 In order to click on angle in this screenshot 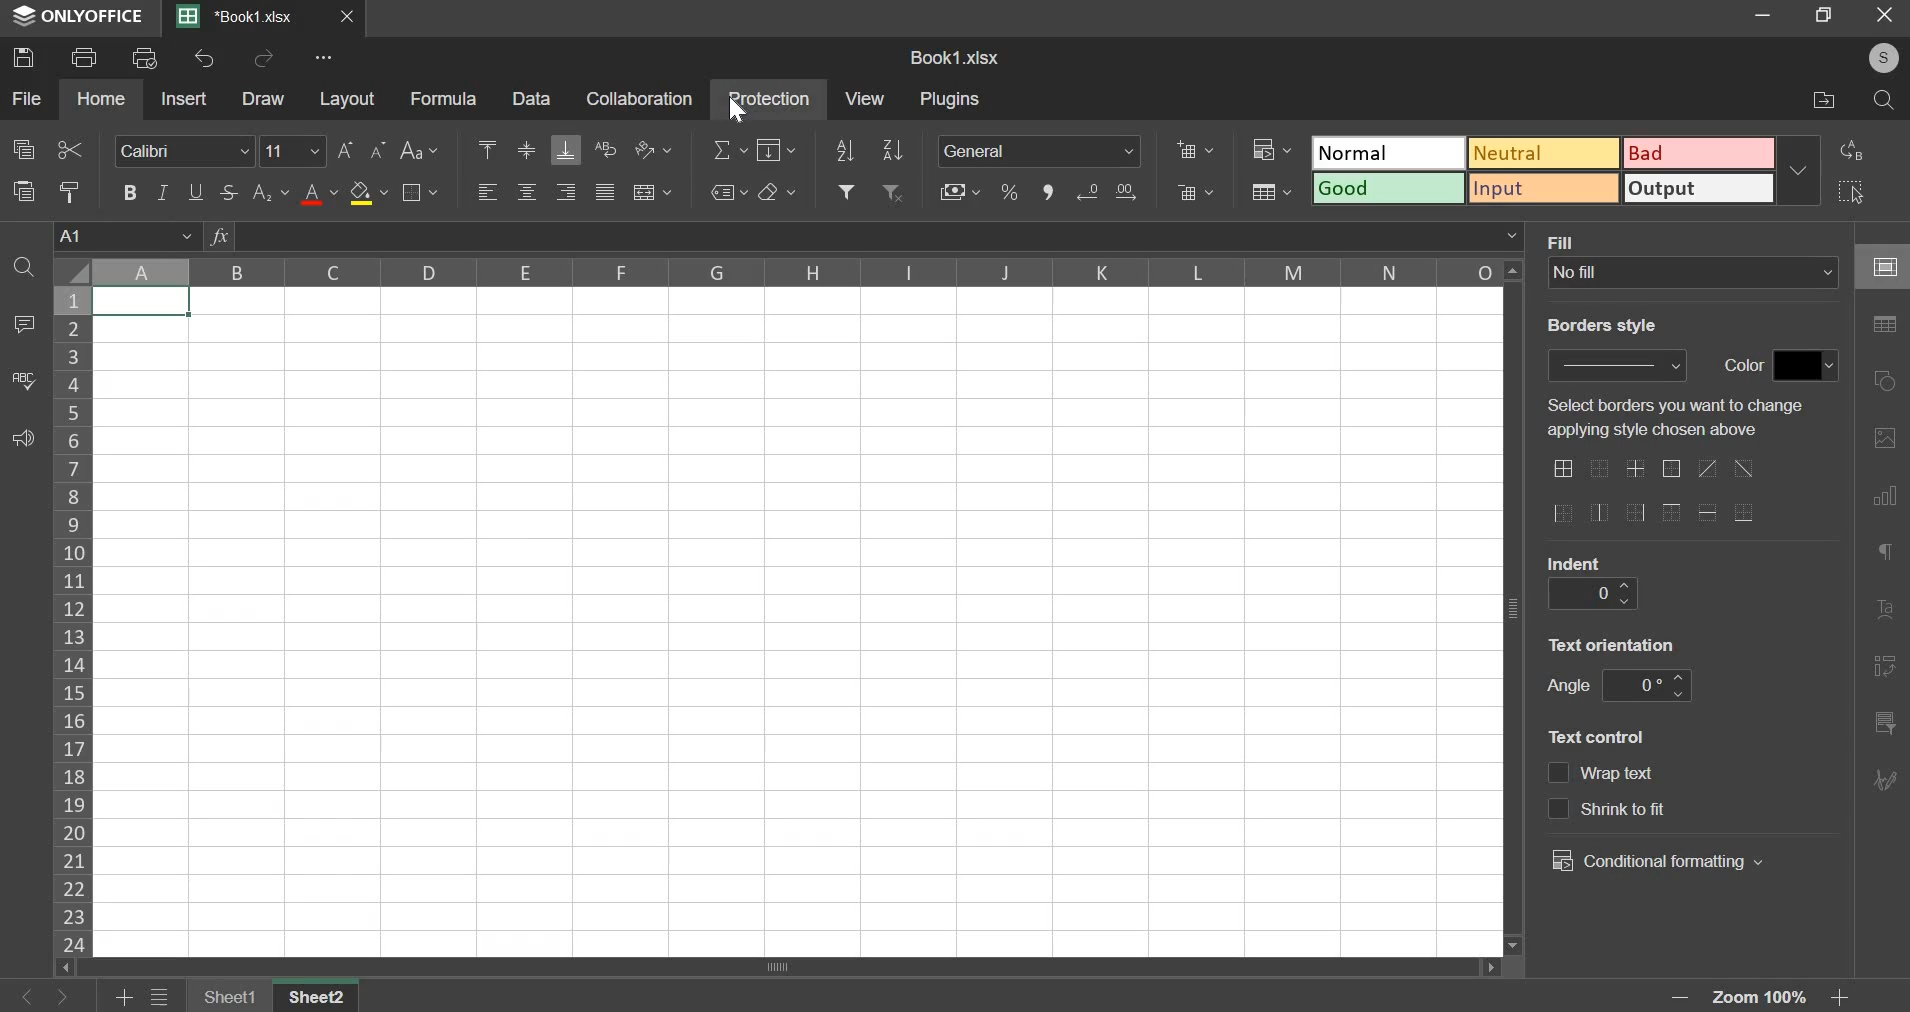, I will do `click(1567, 685)`.